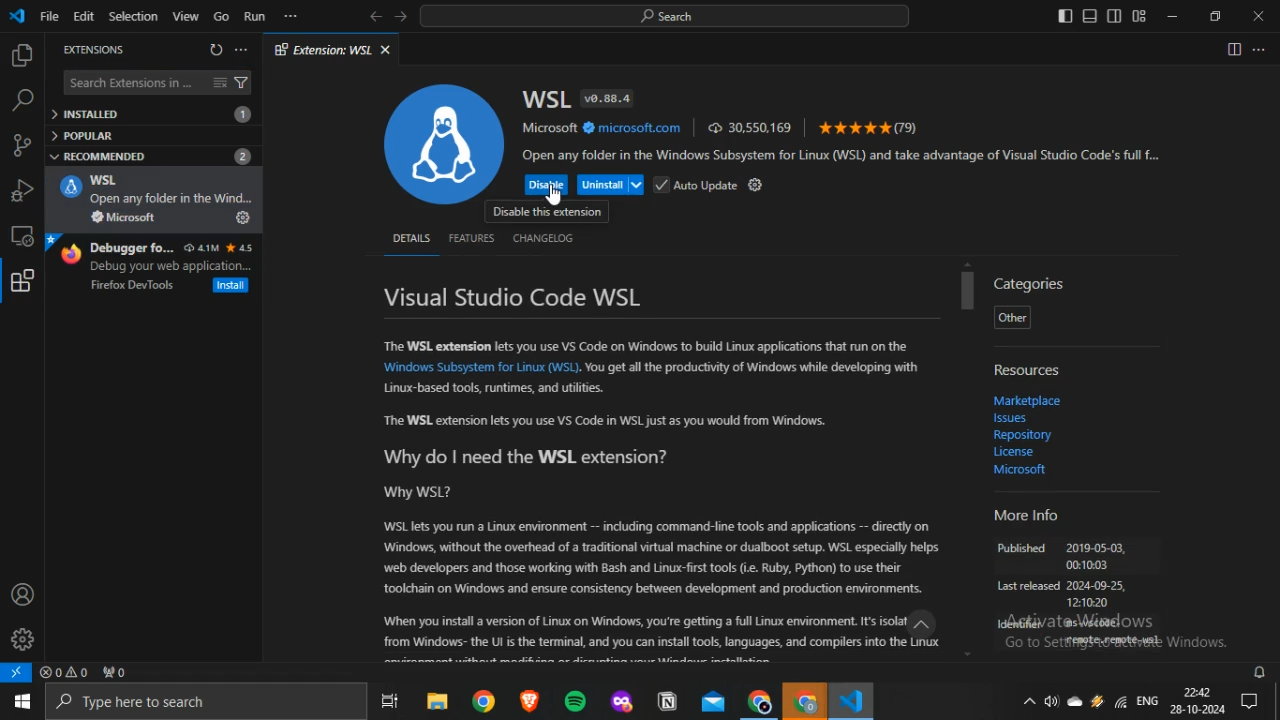 This screenshot has height=720, width=1280. I want to click on Disable, so click(547, 185).